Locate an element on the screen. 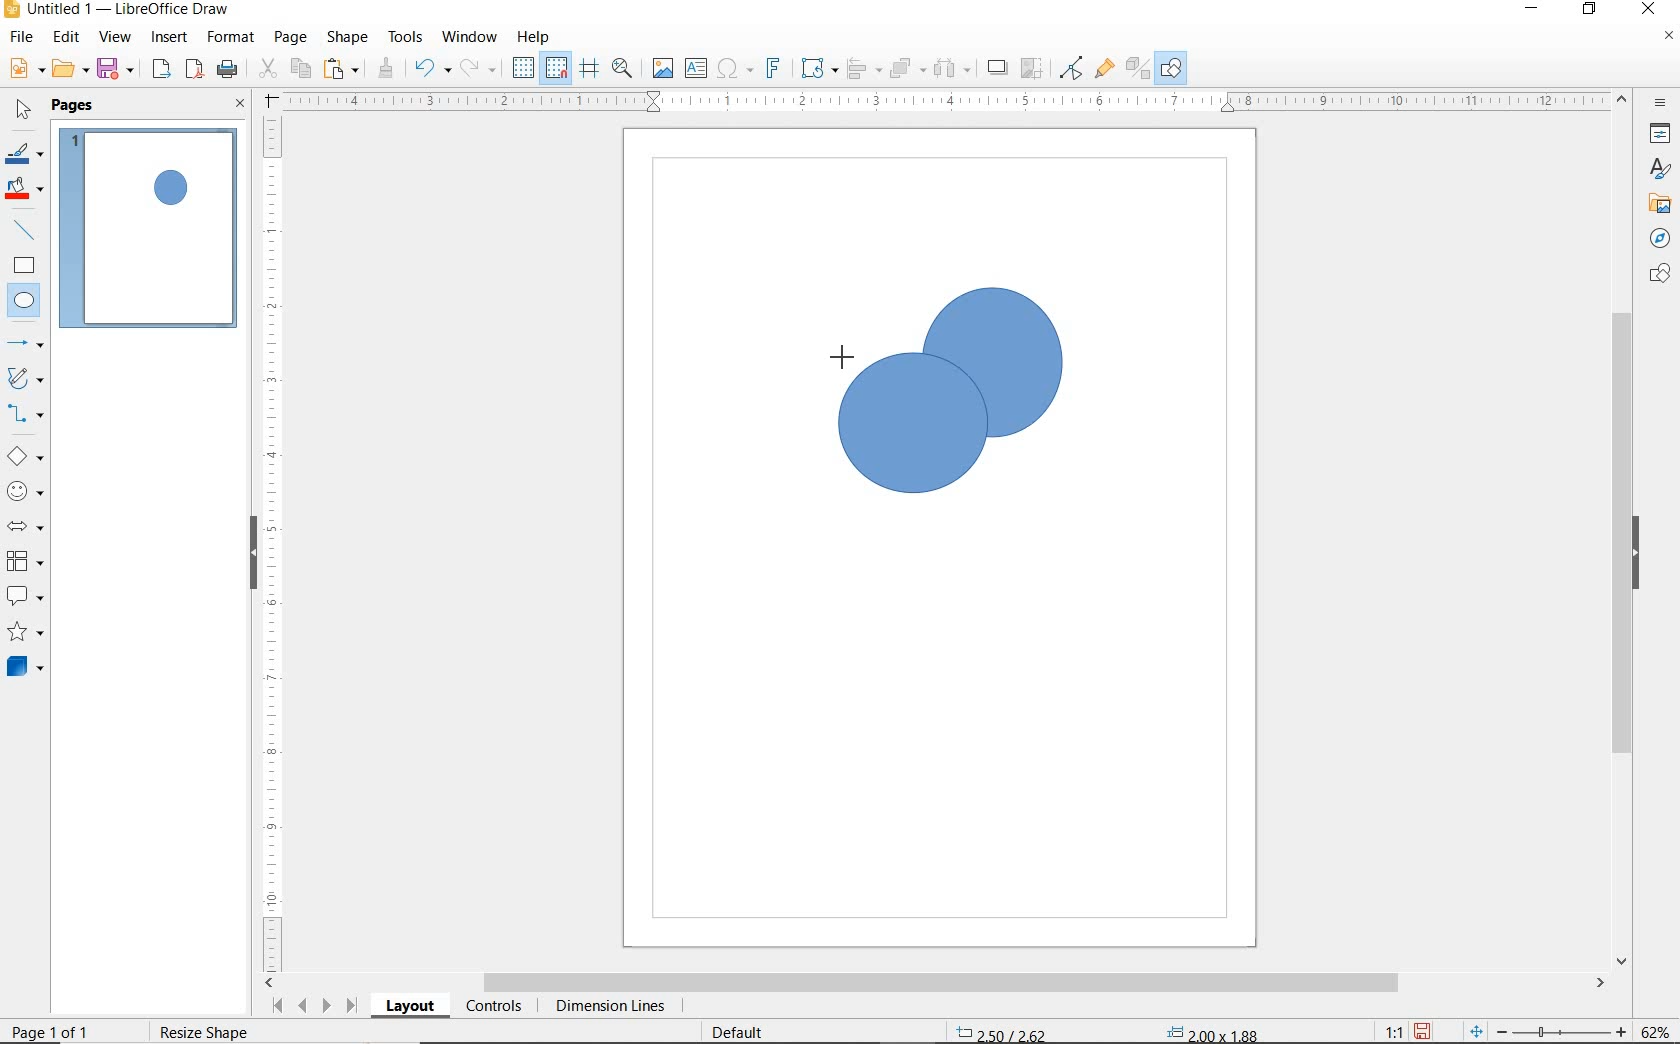  ARRANGE is located at coordinates (907, 69).